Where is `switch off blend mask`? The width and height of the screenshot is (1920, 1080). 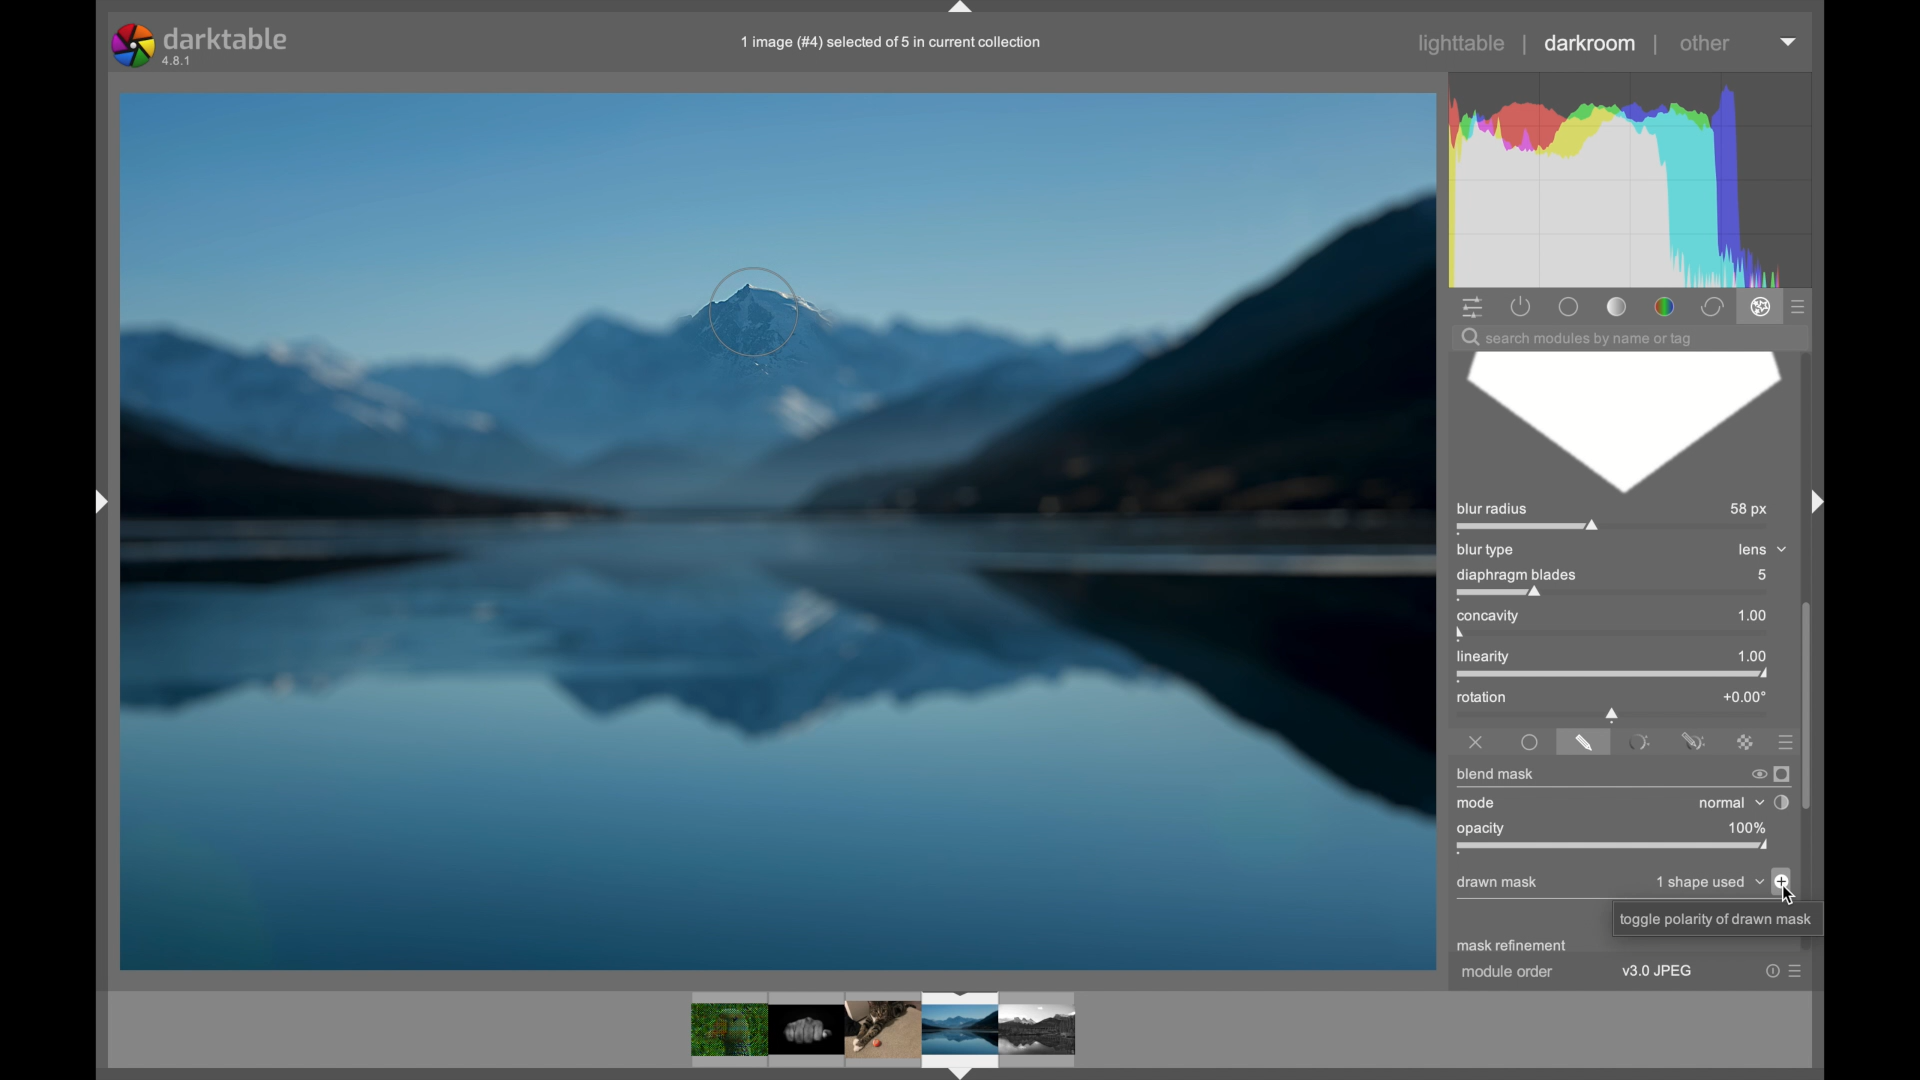
switch off blend mask is located at coordinates (1754, 774).